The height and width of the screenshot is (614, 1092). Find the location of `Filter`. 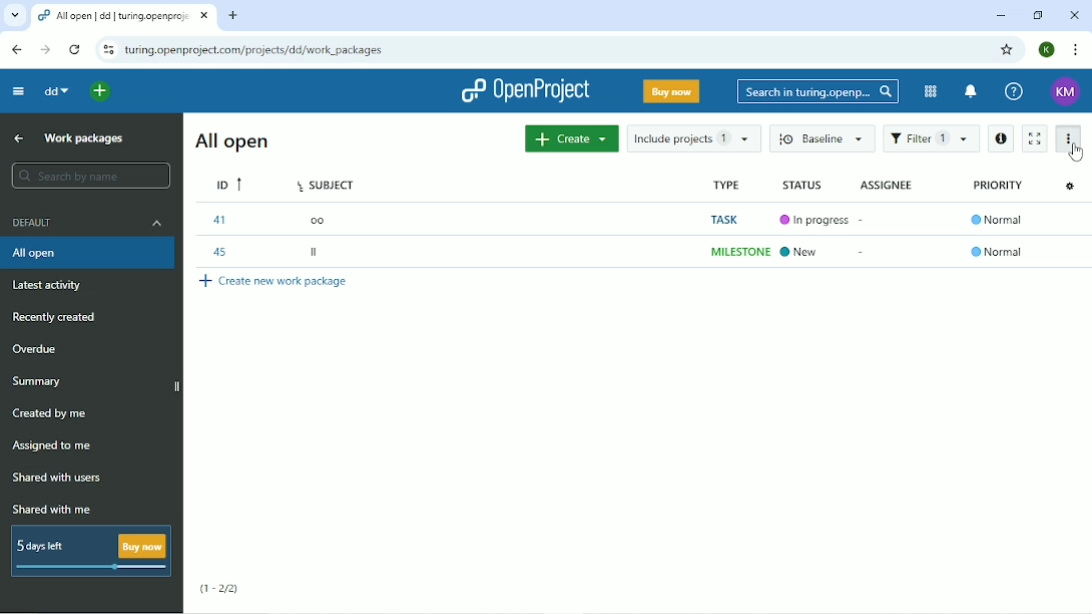

Filter is located at coordinates (931, 139).